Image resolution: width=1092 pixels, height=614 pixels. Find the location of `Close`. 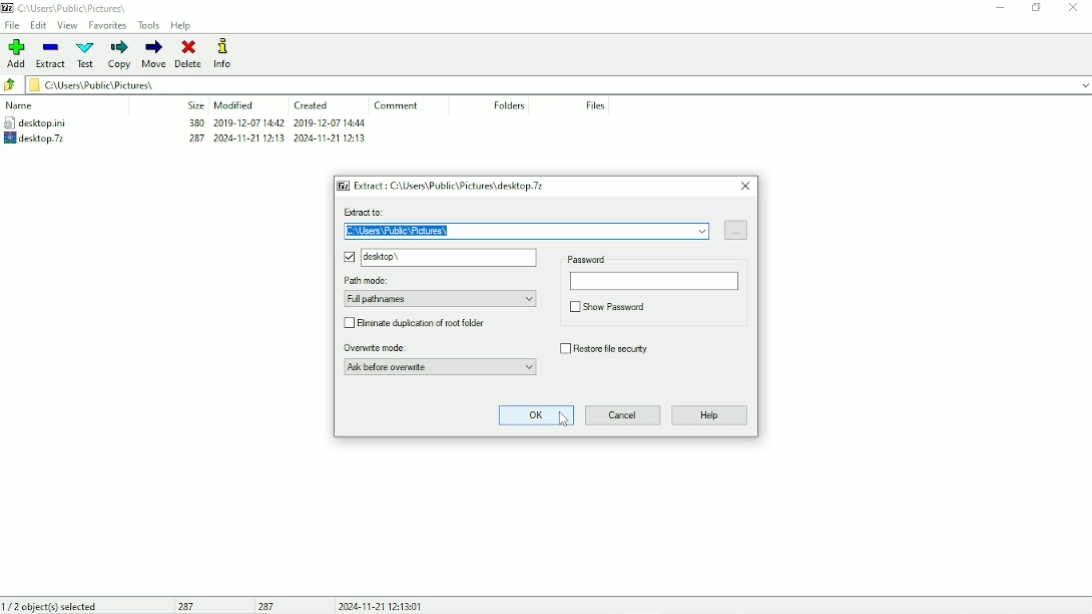

Close is located at coordinates (746, 186).